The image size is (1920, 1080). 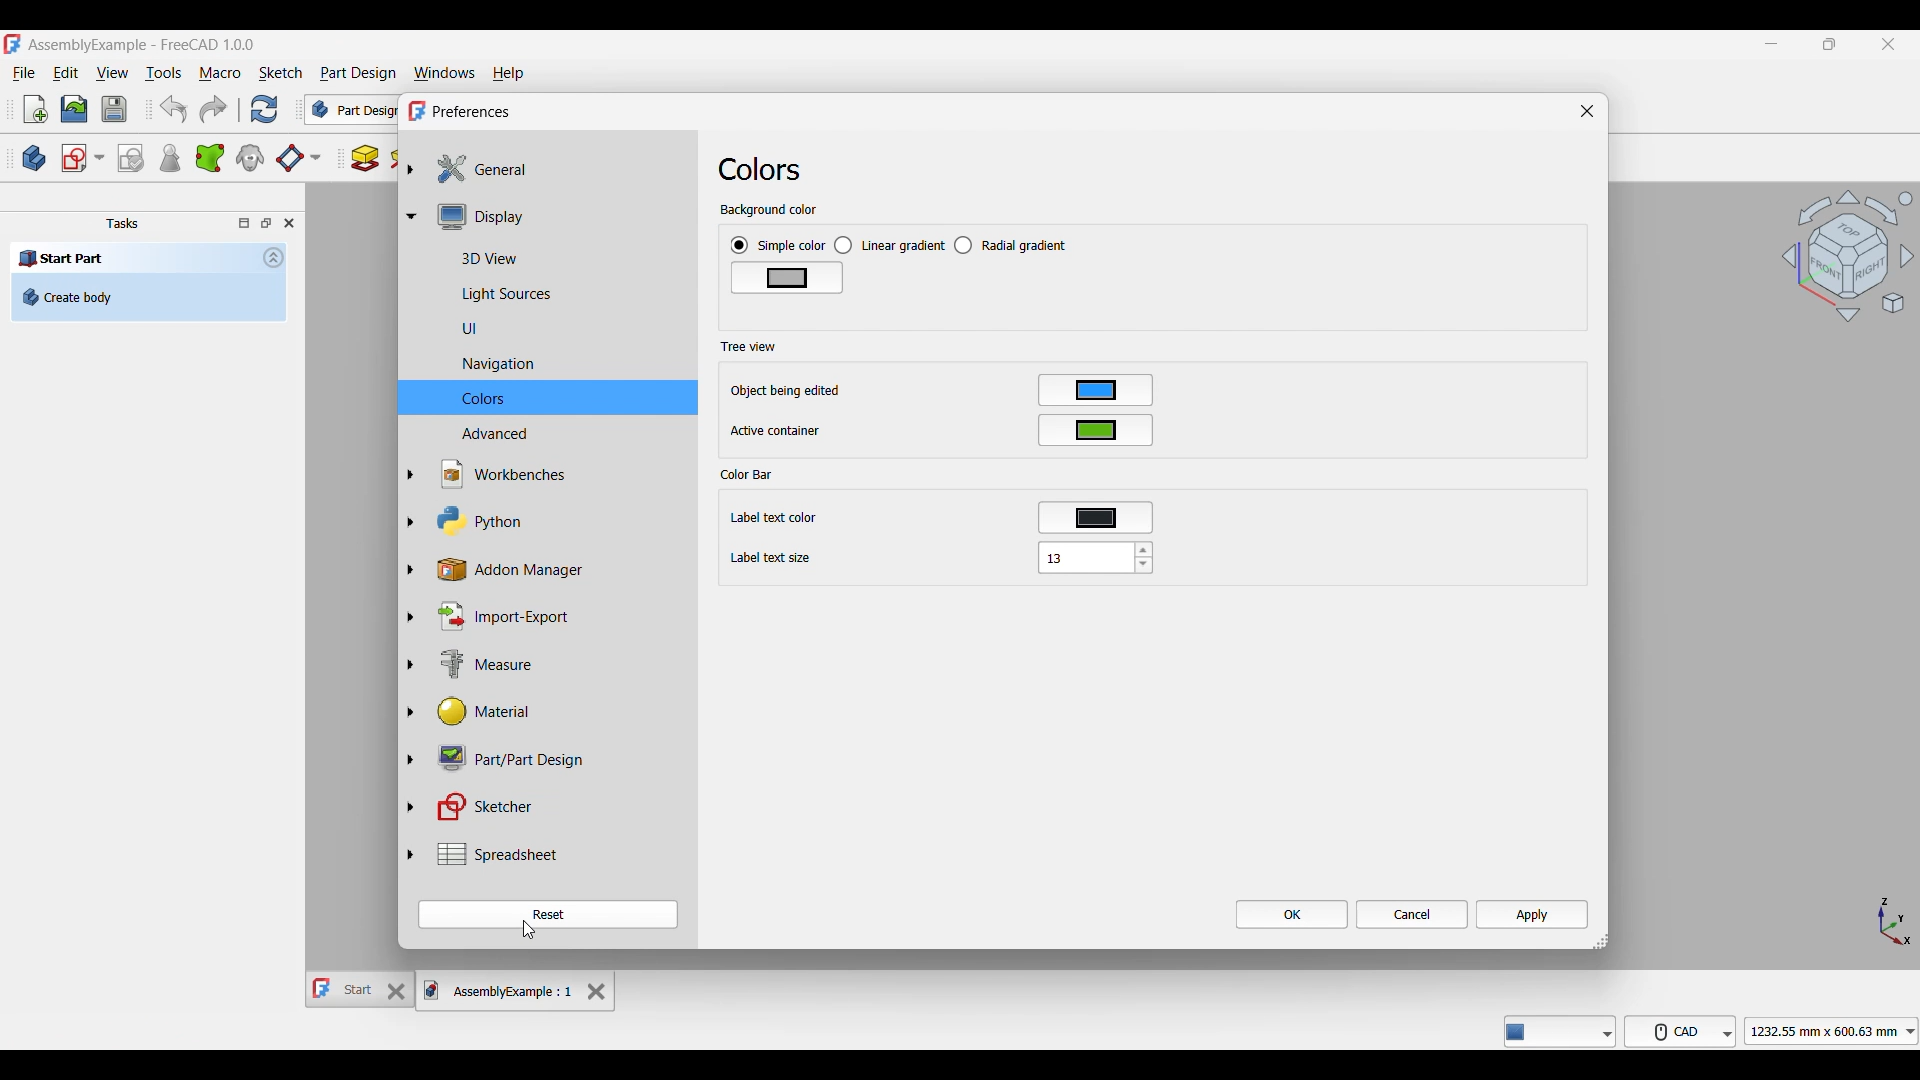 I want to click on Edit menu, so click(x=66, y=72).